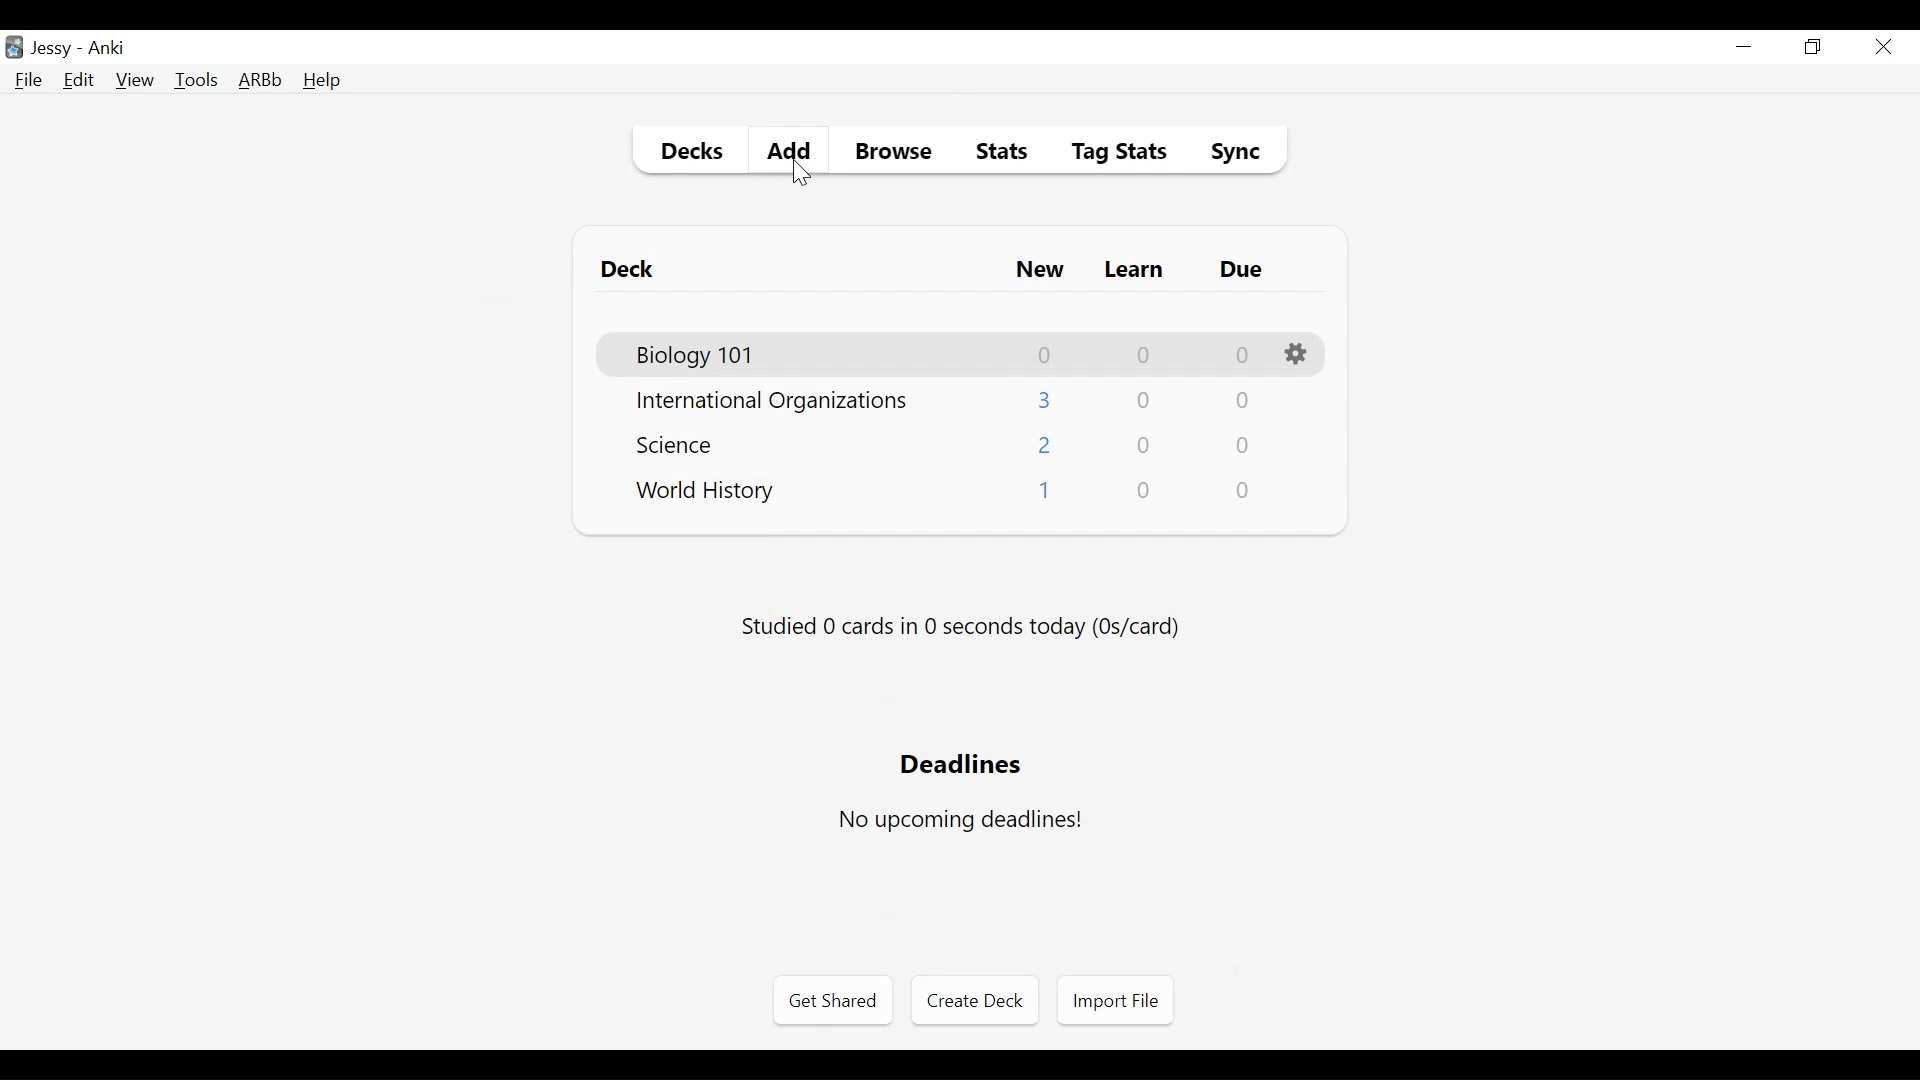 The width and height of the screenshot is (1920, 1080). I want to click on Create Deck, so click(971, 999).